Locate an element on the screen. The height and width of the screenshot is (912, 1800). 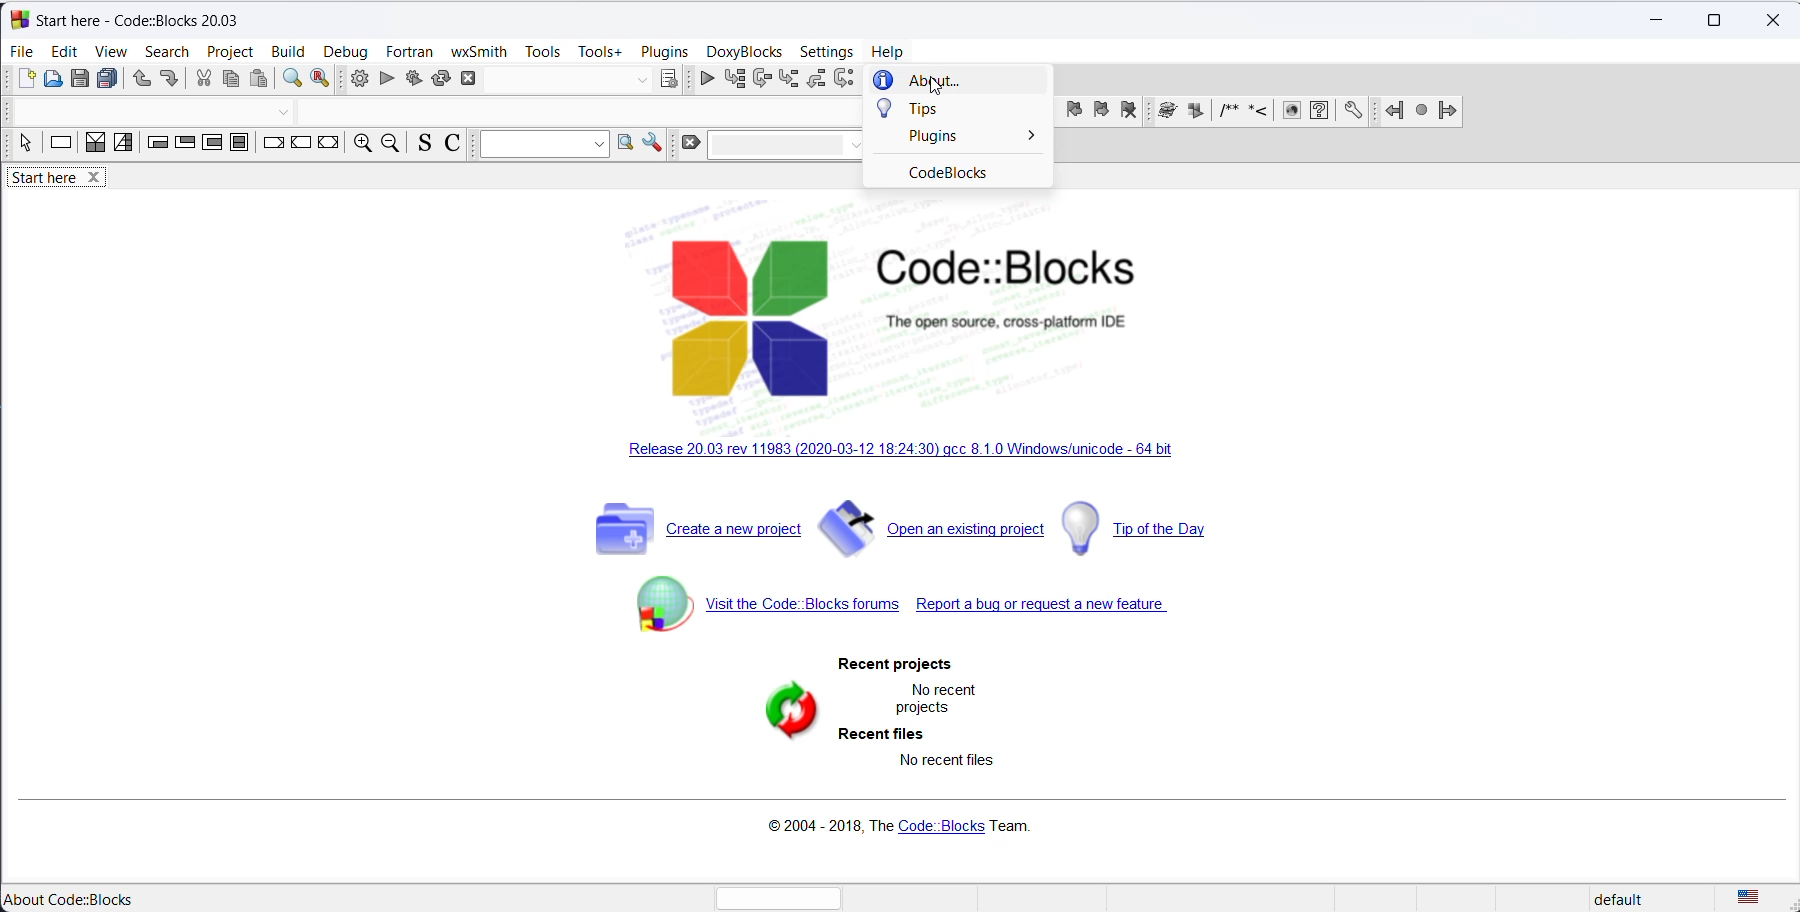
block instruction is located at coordinates (242, 146).